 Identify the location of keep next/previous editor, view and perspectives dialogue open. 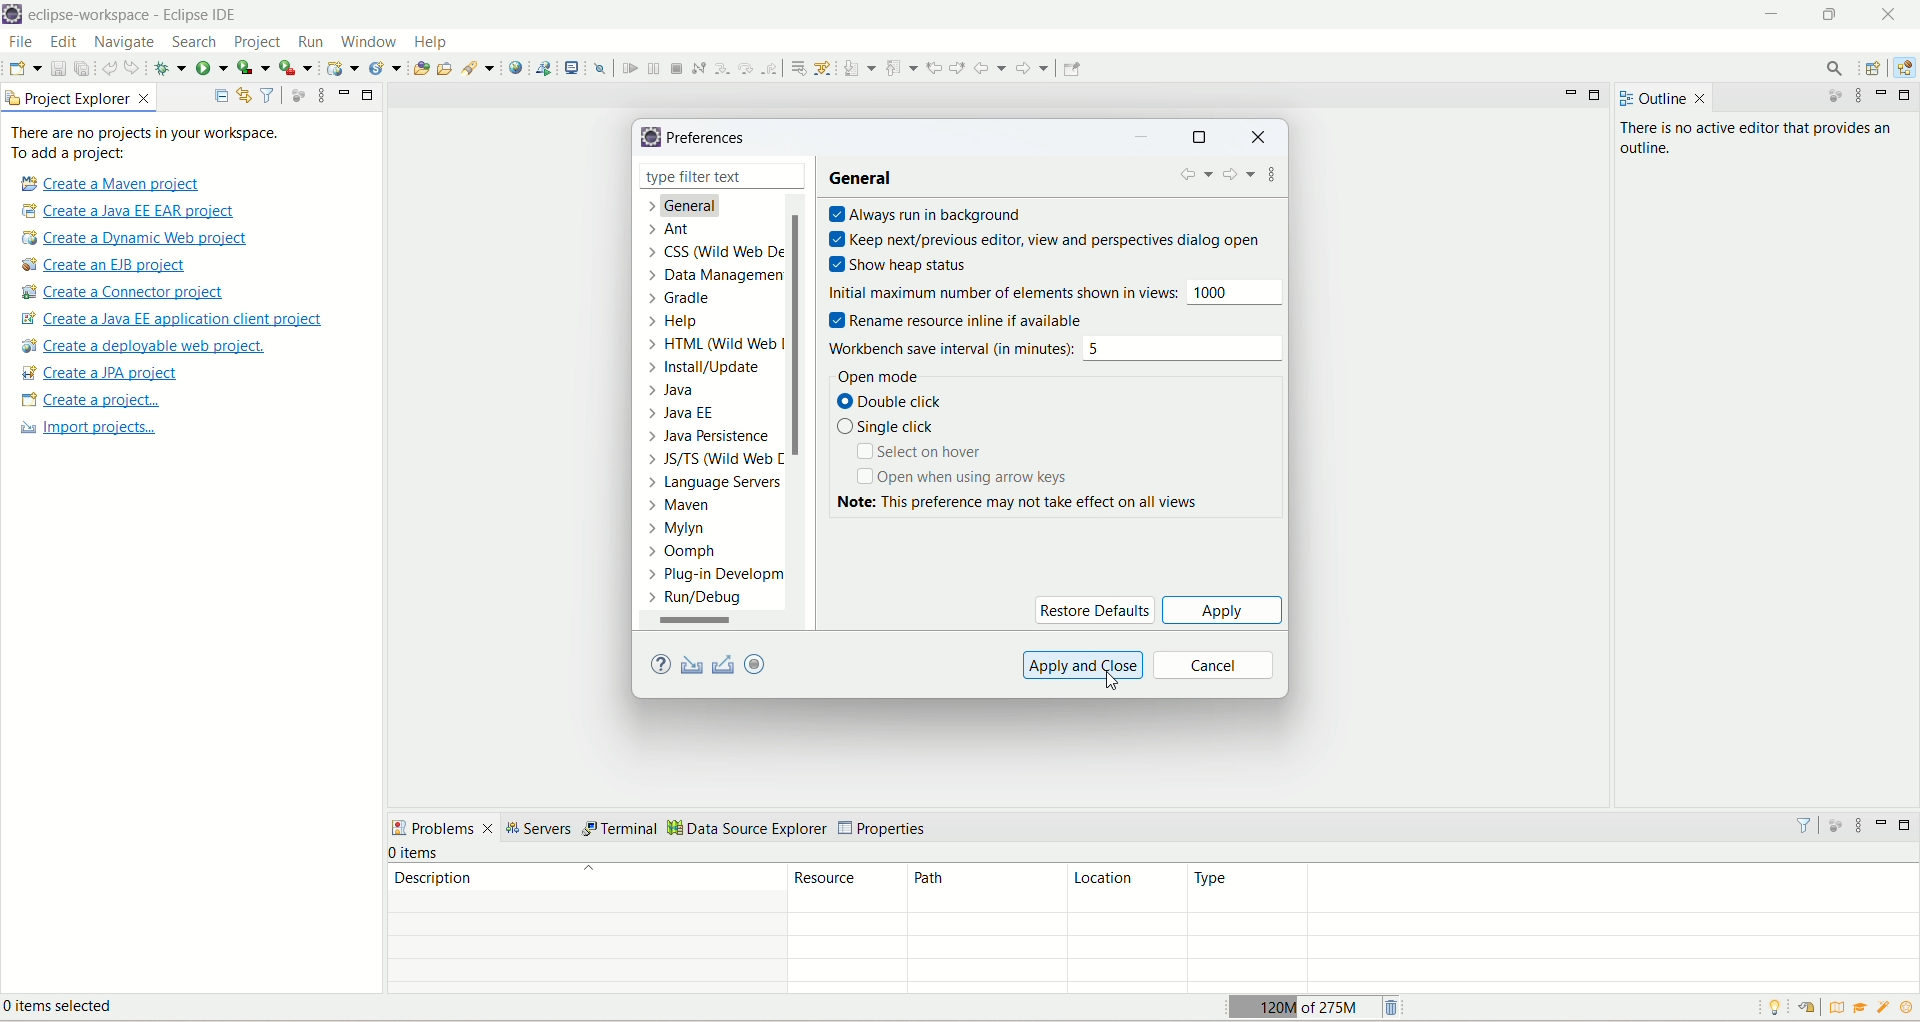
(1044, 237).